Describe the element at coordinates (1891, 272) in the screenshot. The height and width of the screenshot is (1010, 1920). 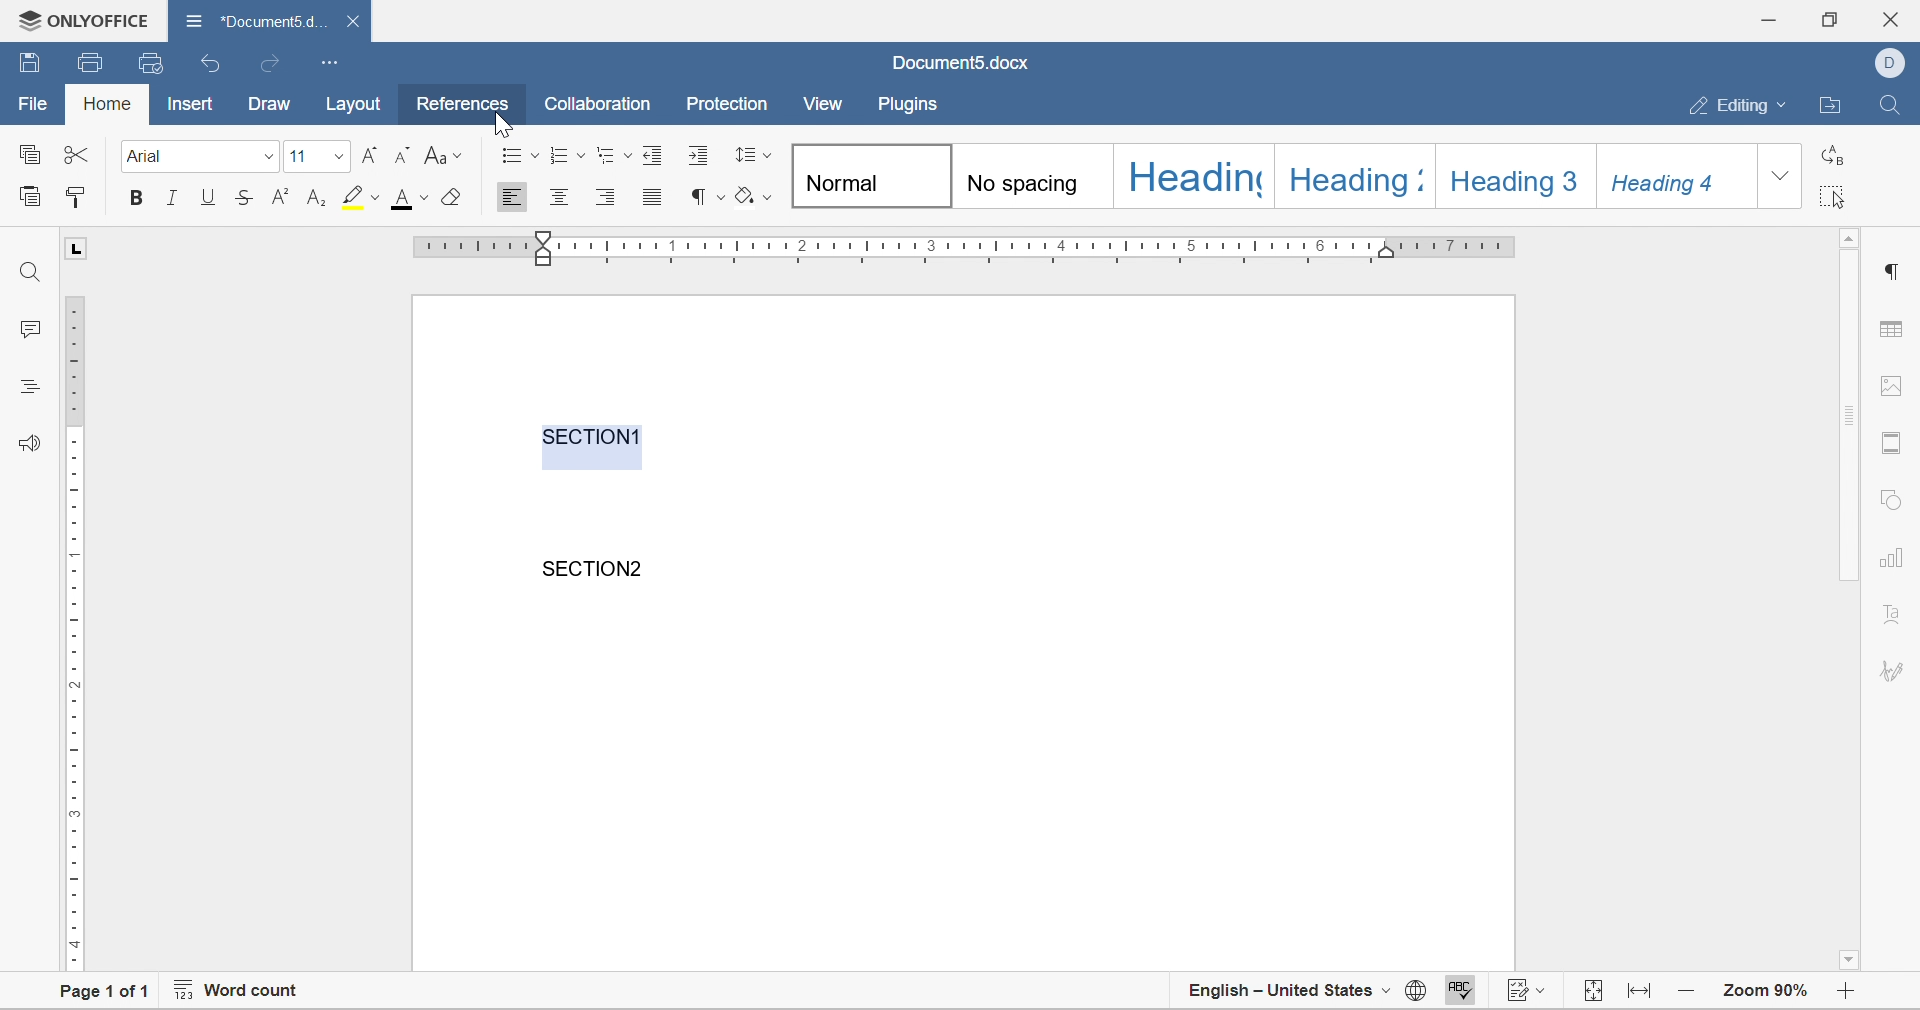
I see `` at that location.